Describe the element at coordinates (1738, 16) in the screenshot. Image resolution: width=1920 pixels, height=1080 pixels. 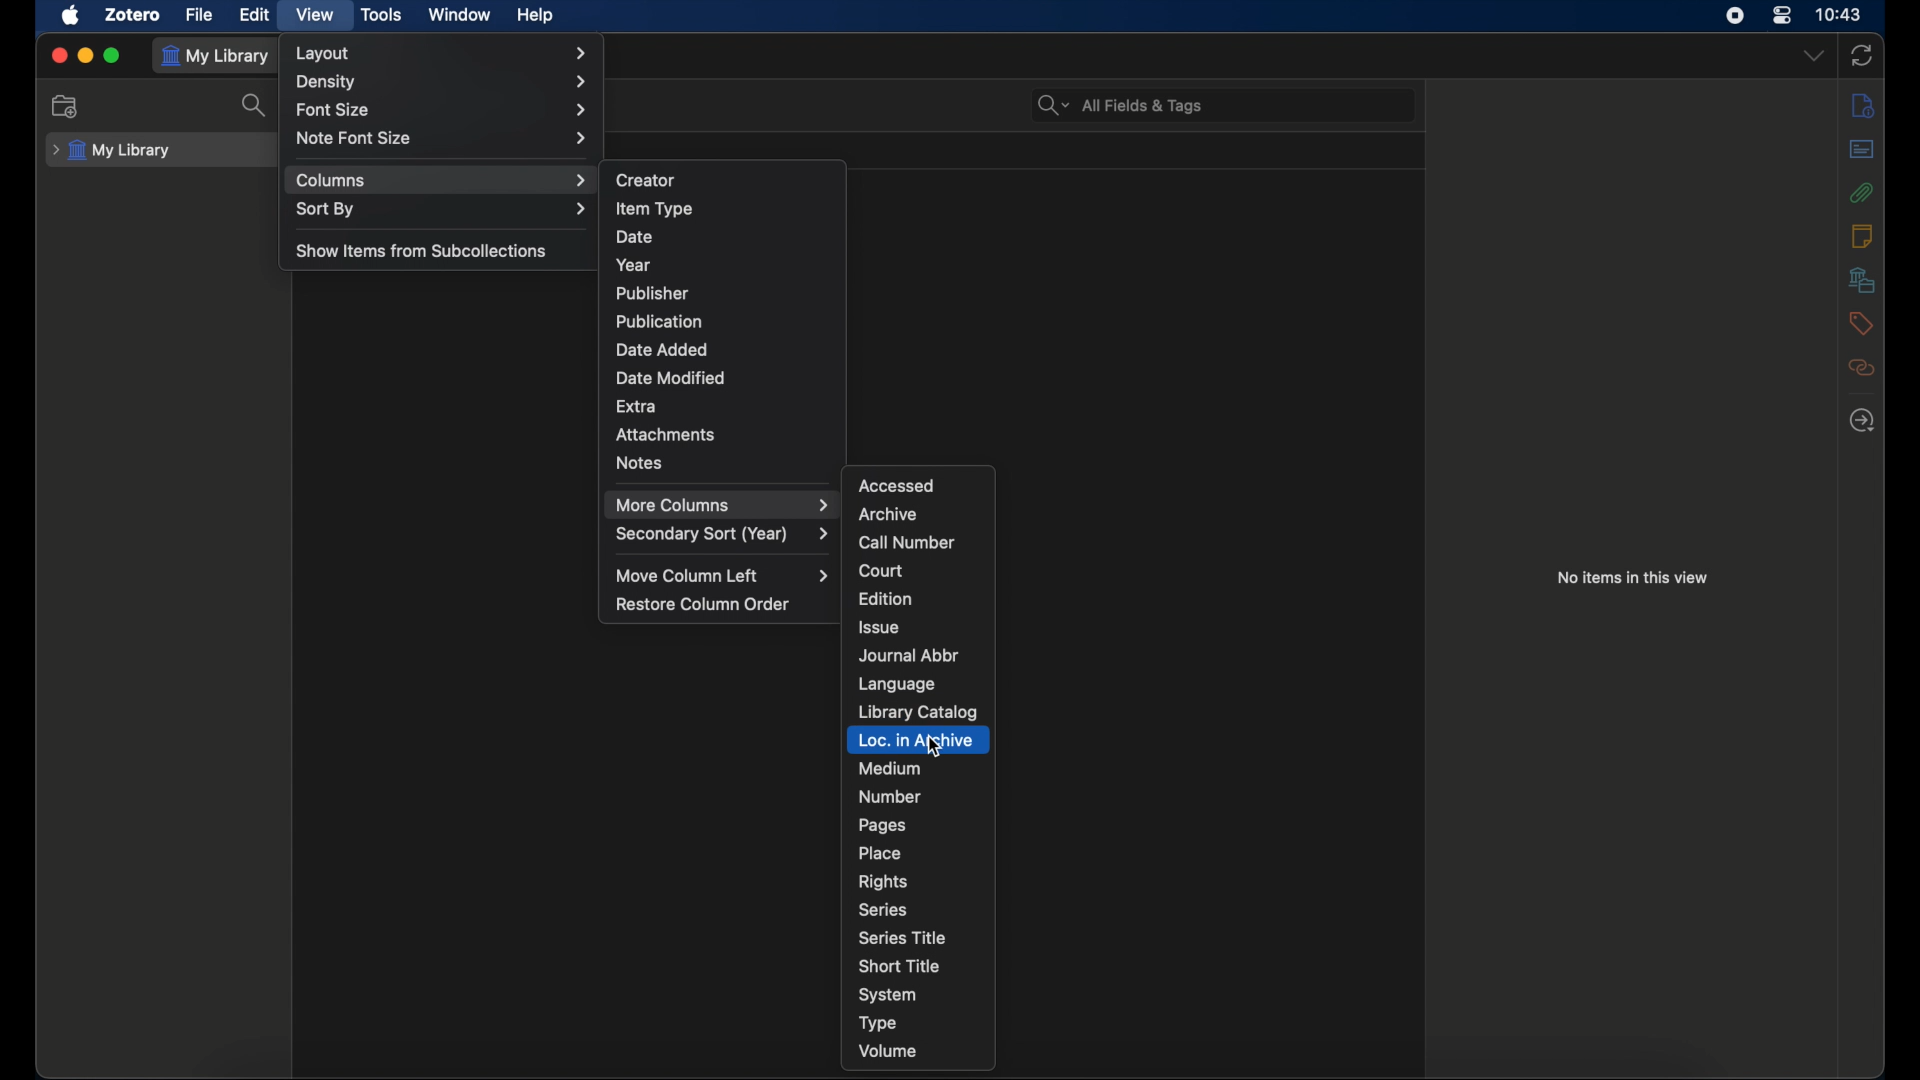
I see `screen recorder` at that location.